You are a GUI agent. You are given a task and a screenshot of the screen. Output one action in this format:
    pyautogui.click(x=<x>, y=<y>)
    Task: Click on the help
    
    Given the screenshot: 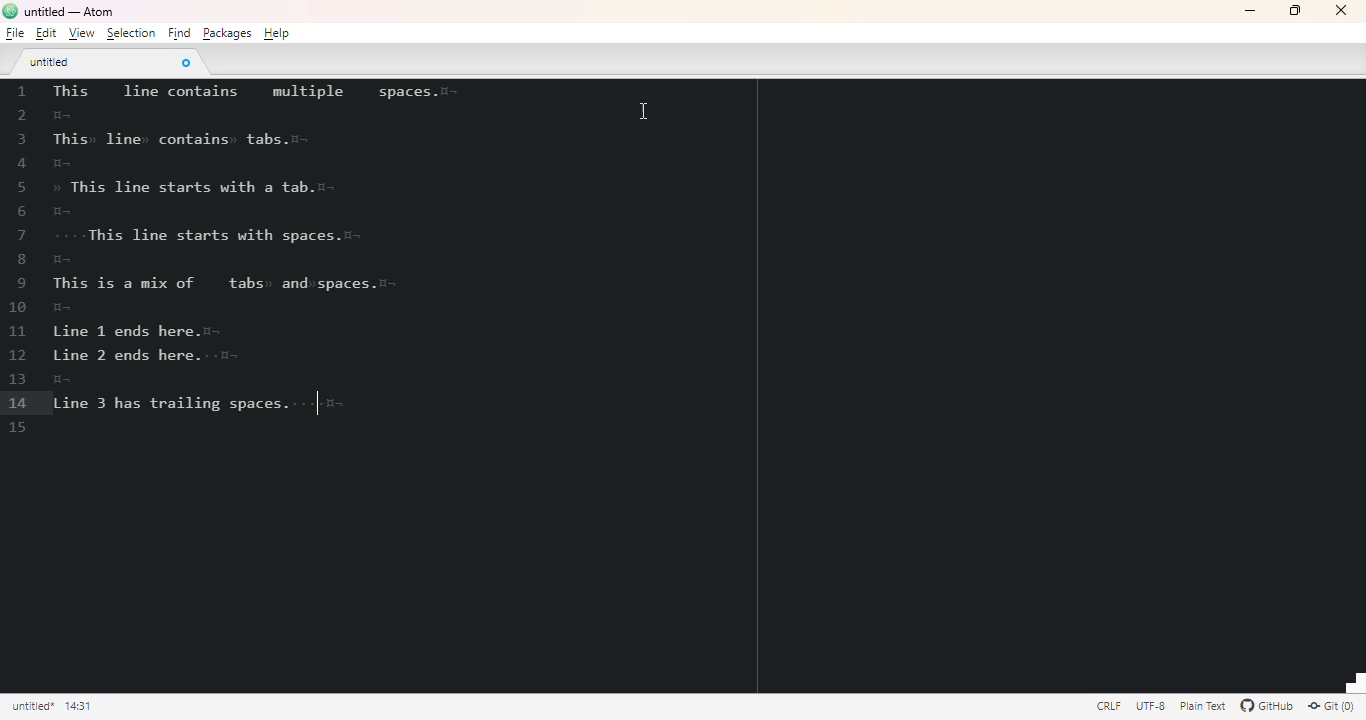 What is the action you would take?
    pyautogui.click(x=277, y=33)
    